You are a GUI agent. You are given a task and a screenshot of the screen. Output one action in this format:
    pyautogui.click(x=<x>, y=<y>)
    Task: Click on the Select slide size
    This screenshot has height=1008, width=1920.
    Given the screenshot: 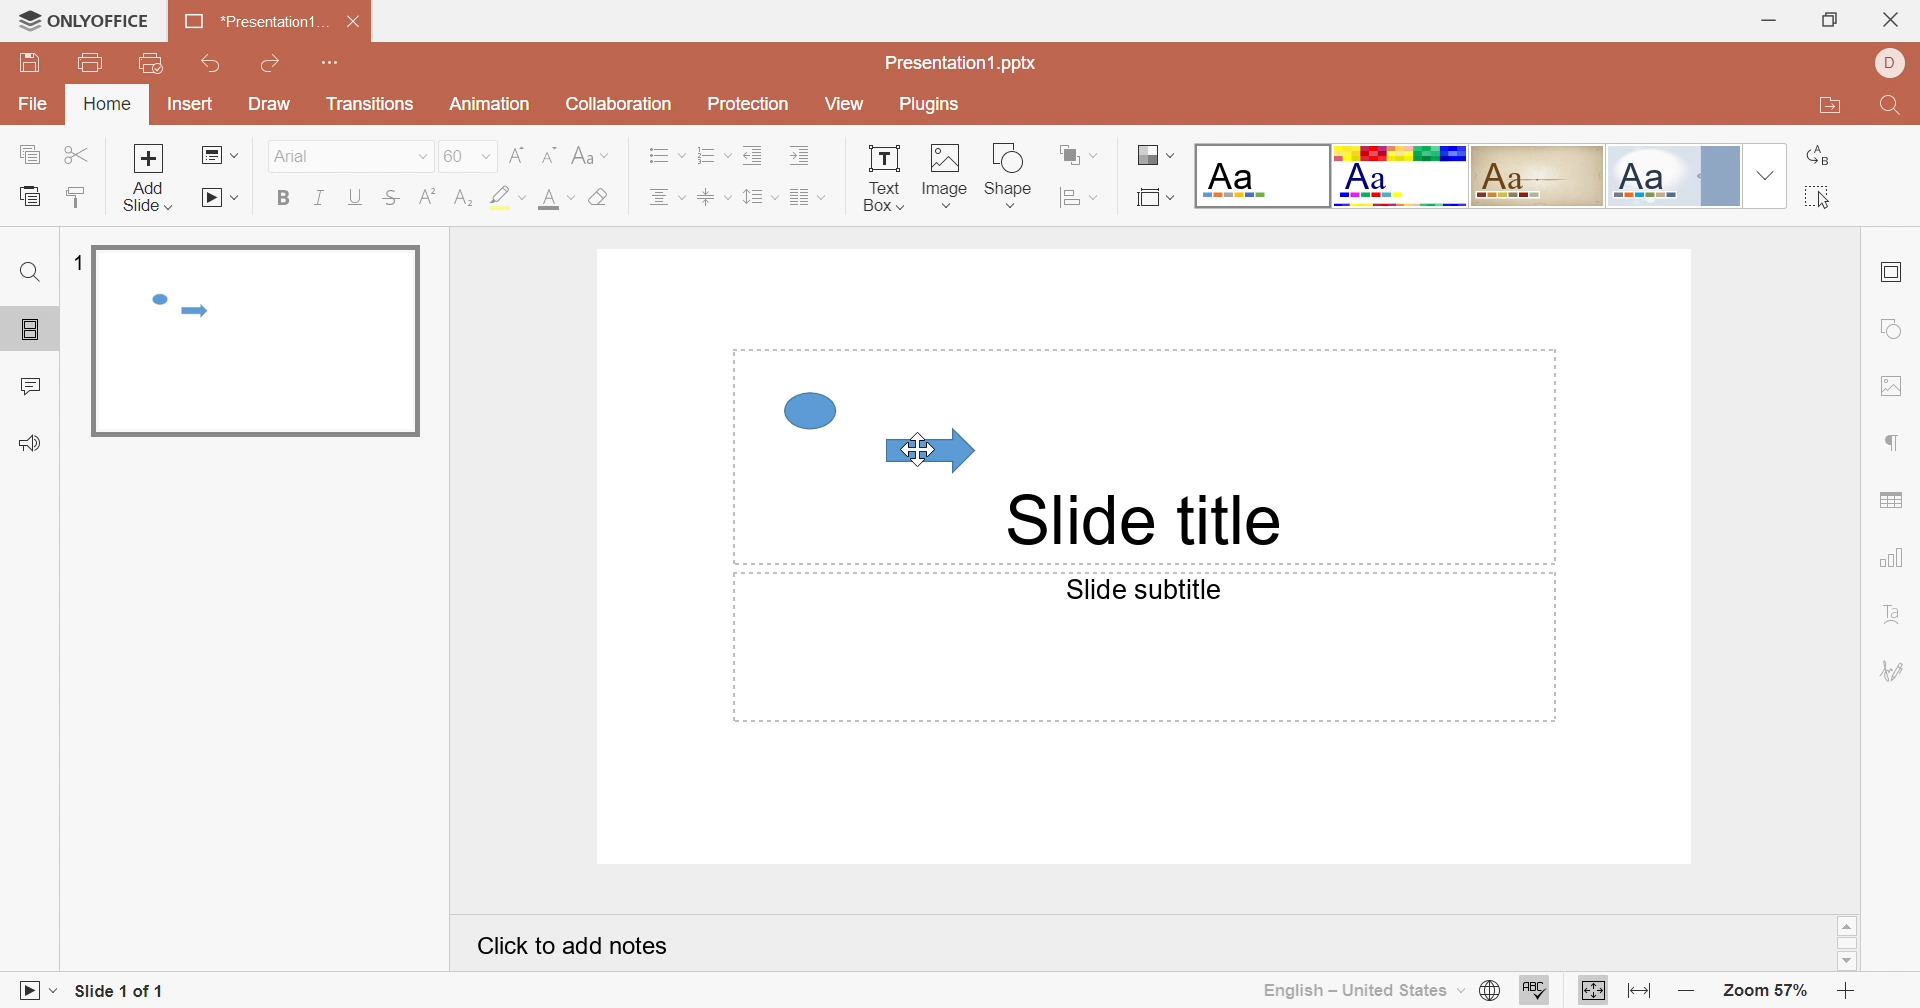 What is the action you would take?
    pyautogui.click(x=1157, y=199)
    